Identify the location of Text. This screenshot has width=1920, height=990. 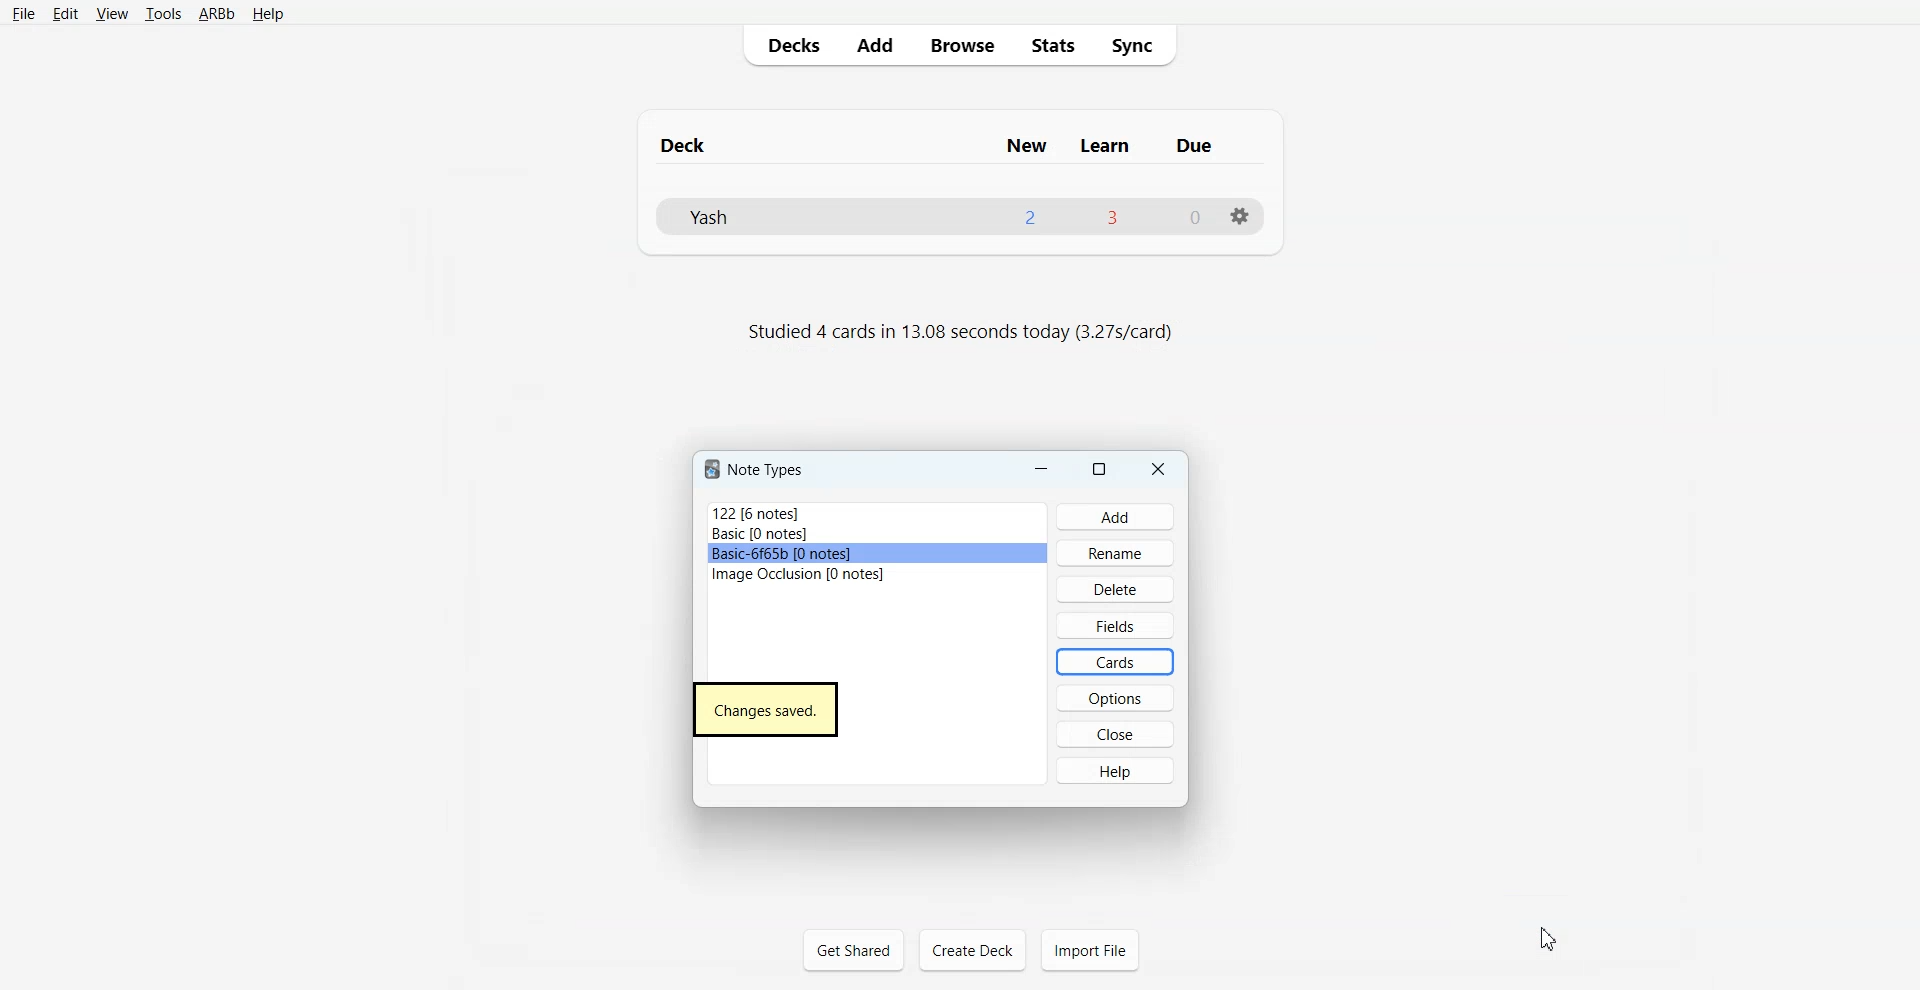
(767, 710).